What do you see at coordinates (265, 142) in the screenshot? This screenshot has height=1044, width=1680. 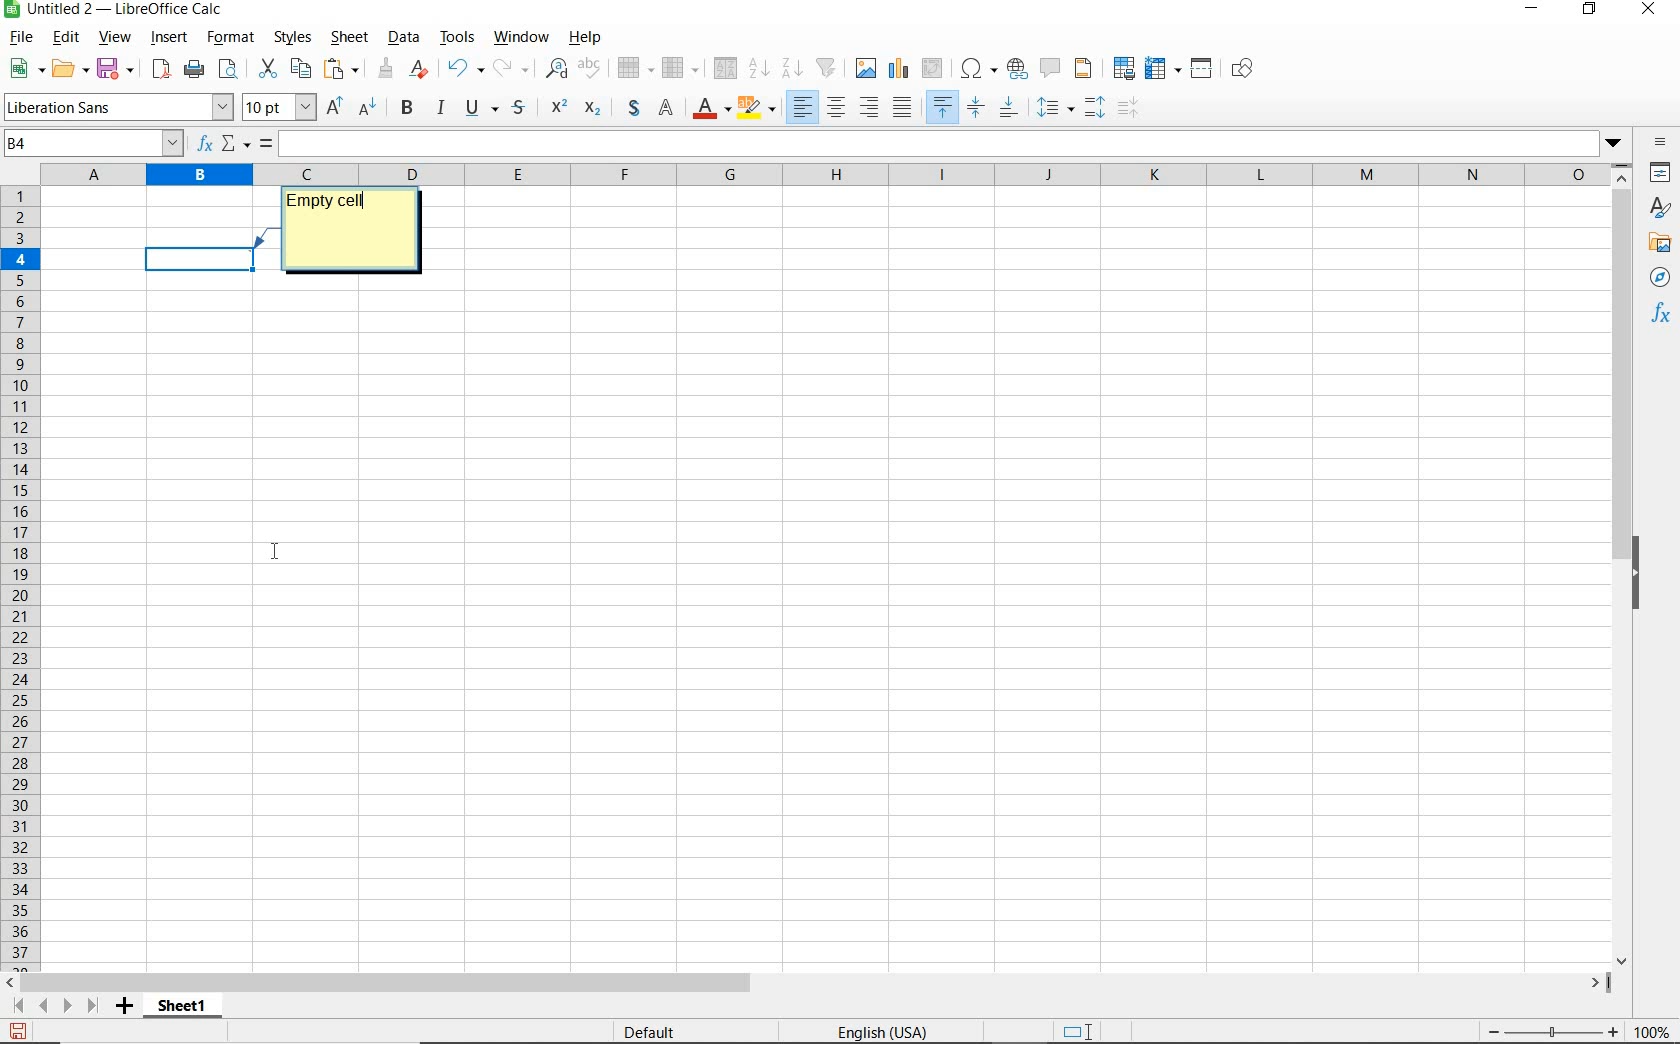 I see `formula` at bounding box center [265, 142].